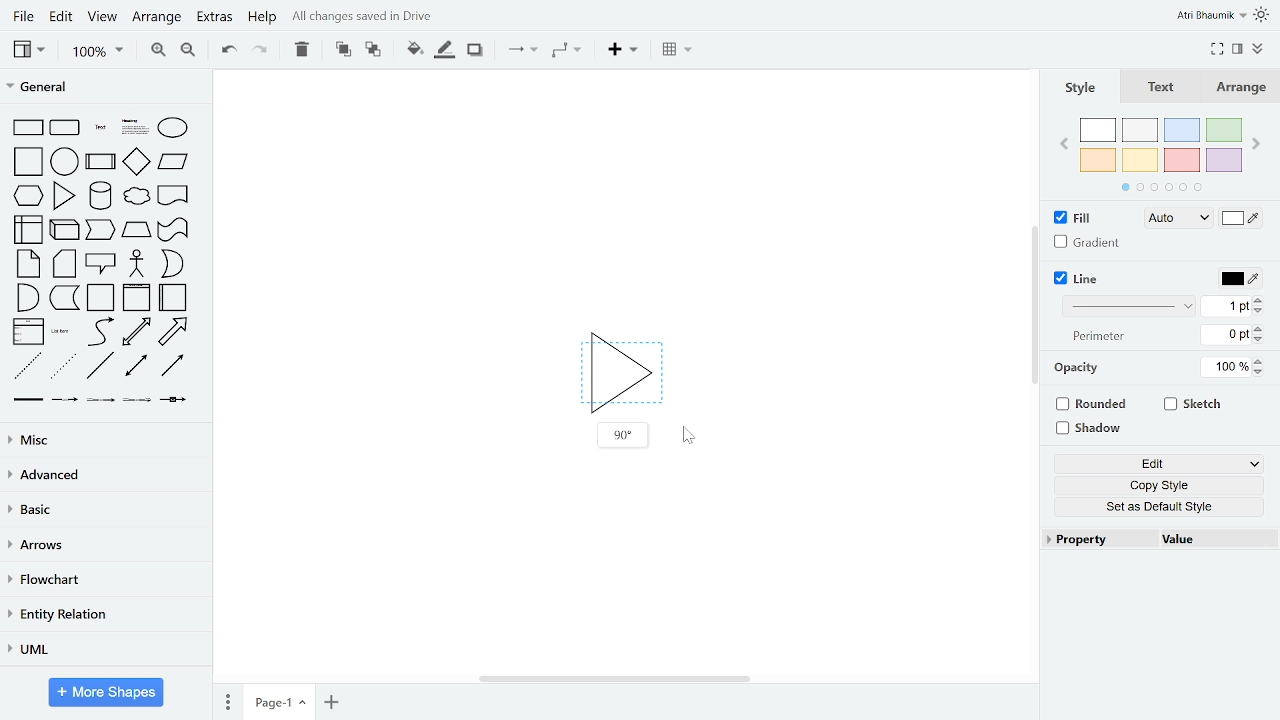 This screenshot has height=720, width=1280. What do you see at coordinates (62, 17) in the screenshot?
I see `edit` at bounding box center [62, 17].